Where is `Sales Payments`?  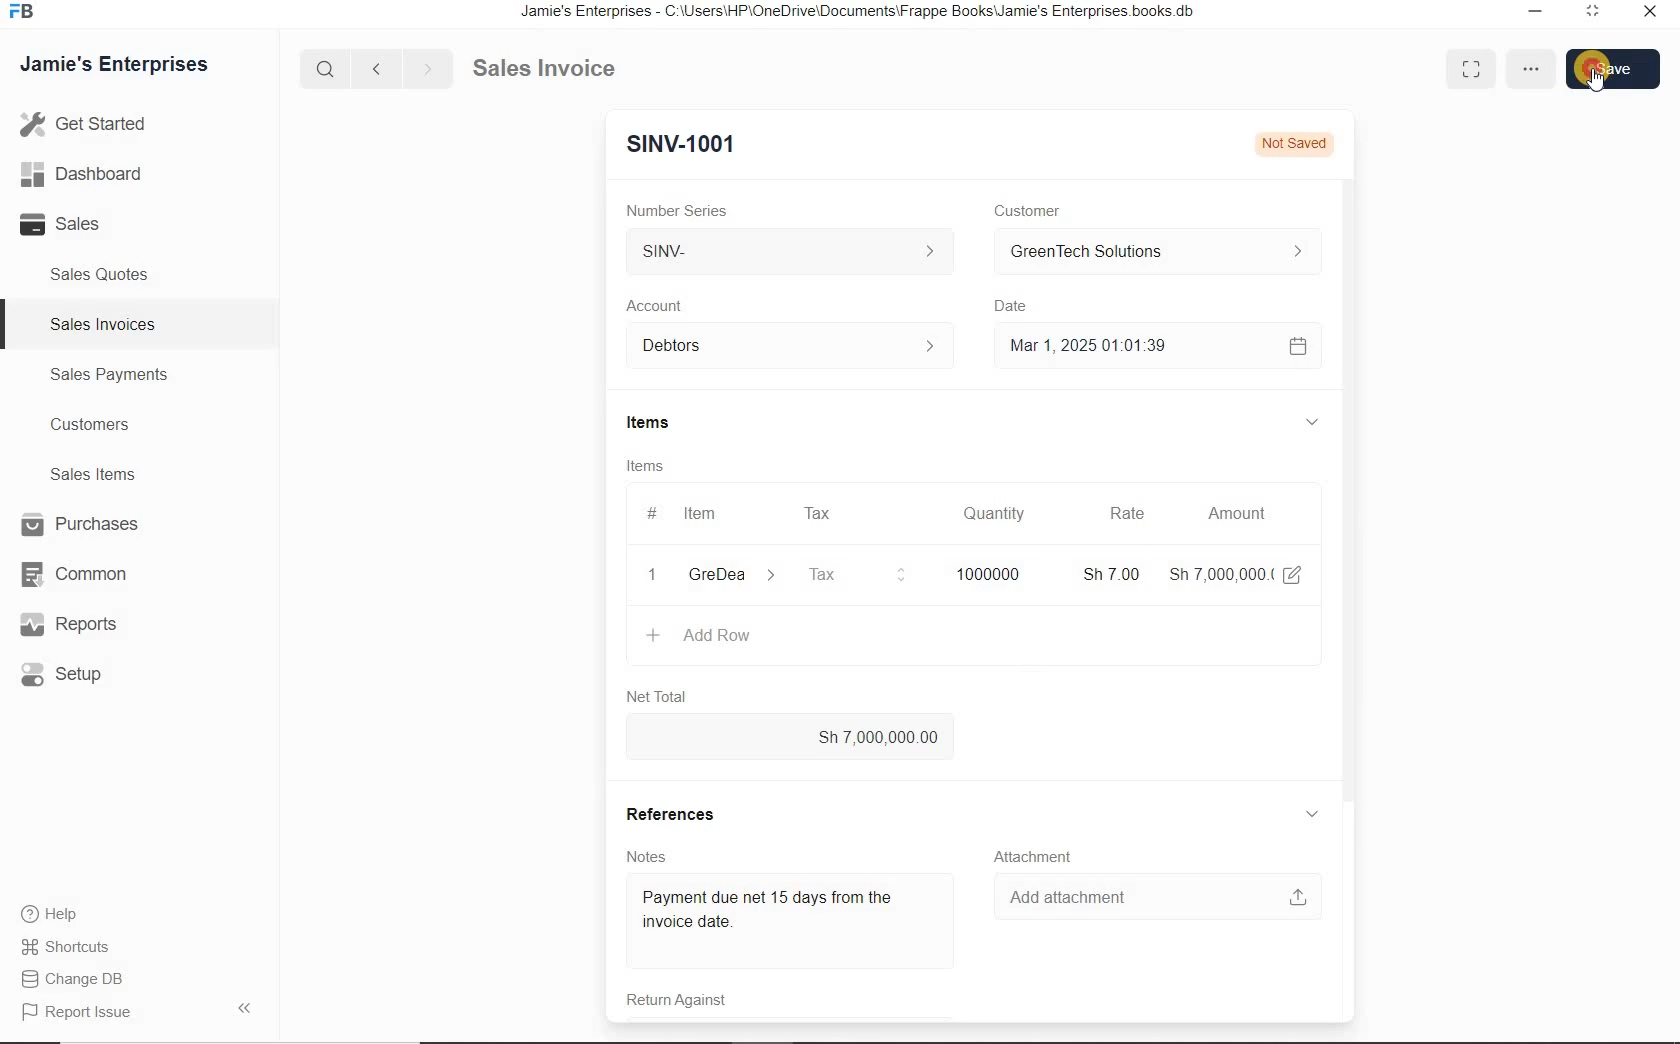
Sales Payments is located at coordinates (109, 375).